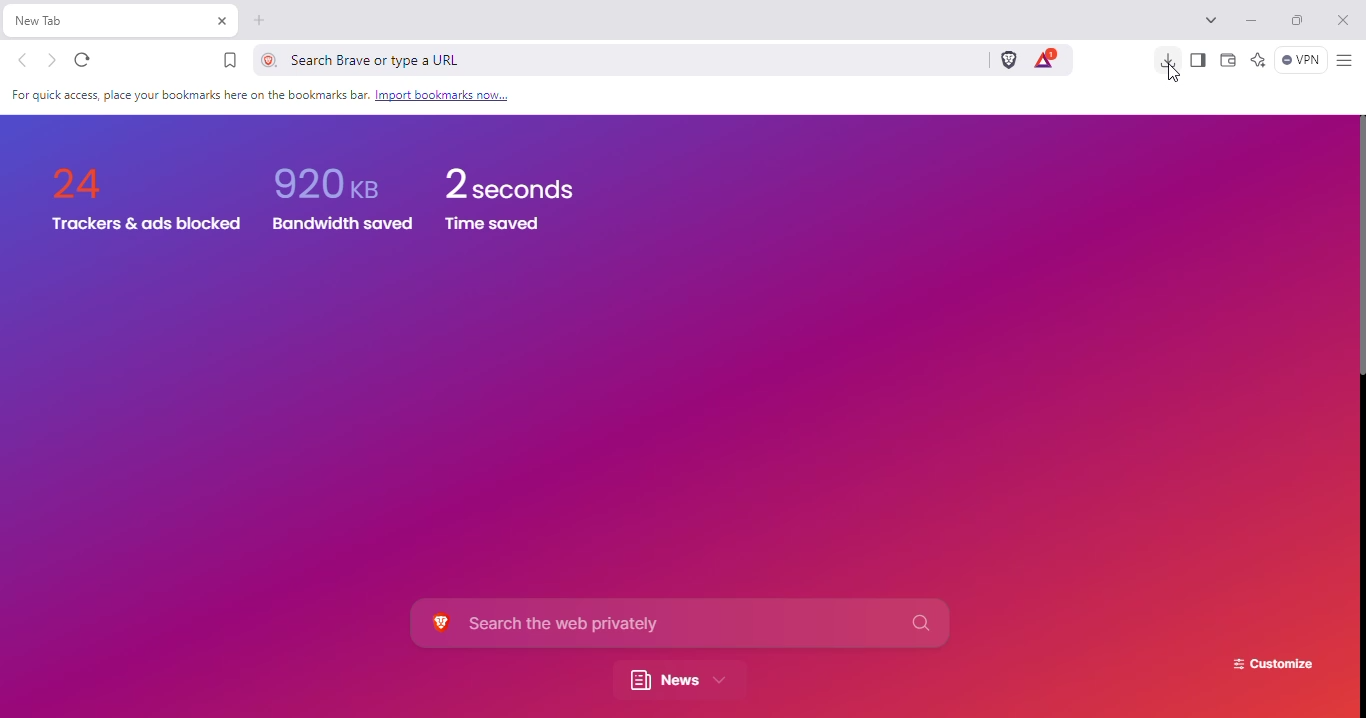 The image size is (1366, 718). Describe the element at coordinates (1045, 59) in the screenshot. I see `brave rewards panel` at that location.